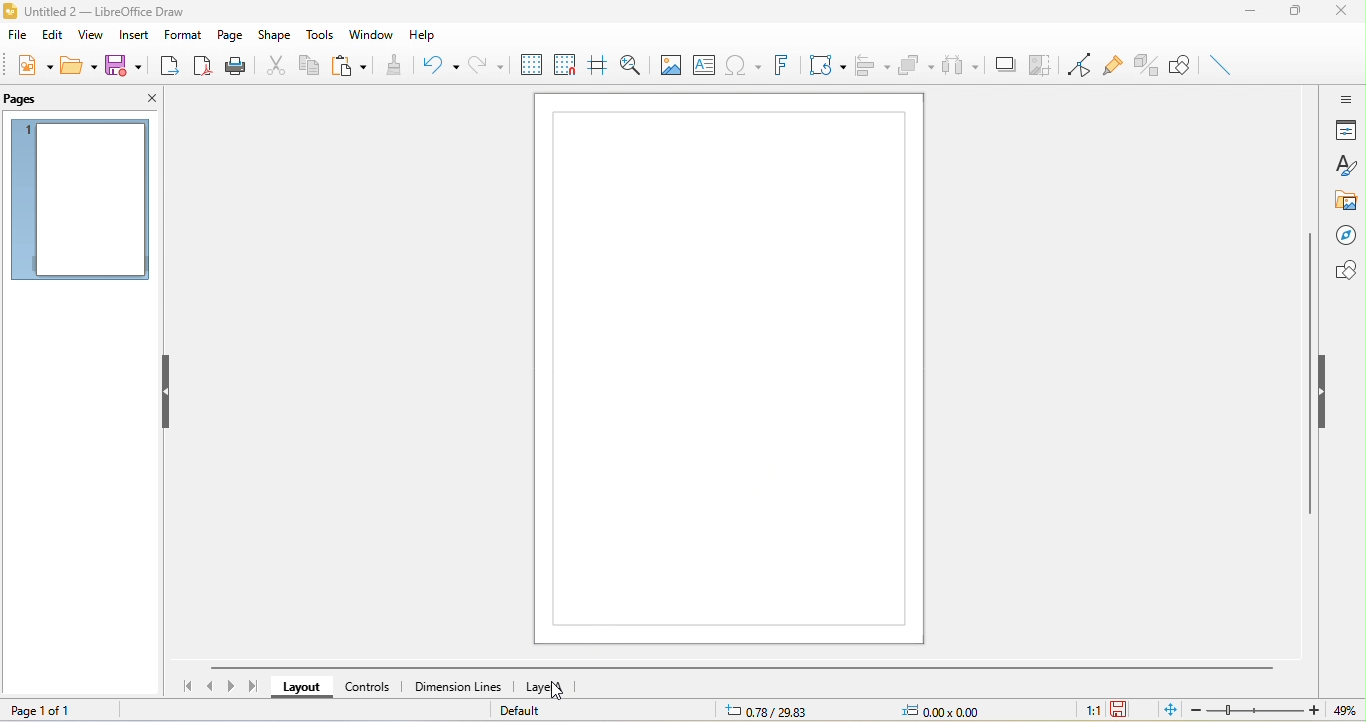 This screenshot has height=722, width=1366. What do you see at coordinates (1342, 269) in the screenshot?
I see `shapes` at bounding box center [1342, 269].